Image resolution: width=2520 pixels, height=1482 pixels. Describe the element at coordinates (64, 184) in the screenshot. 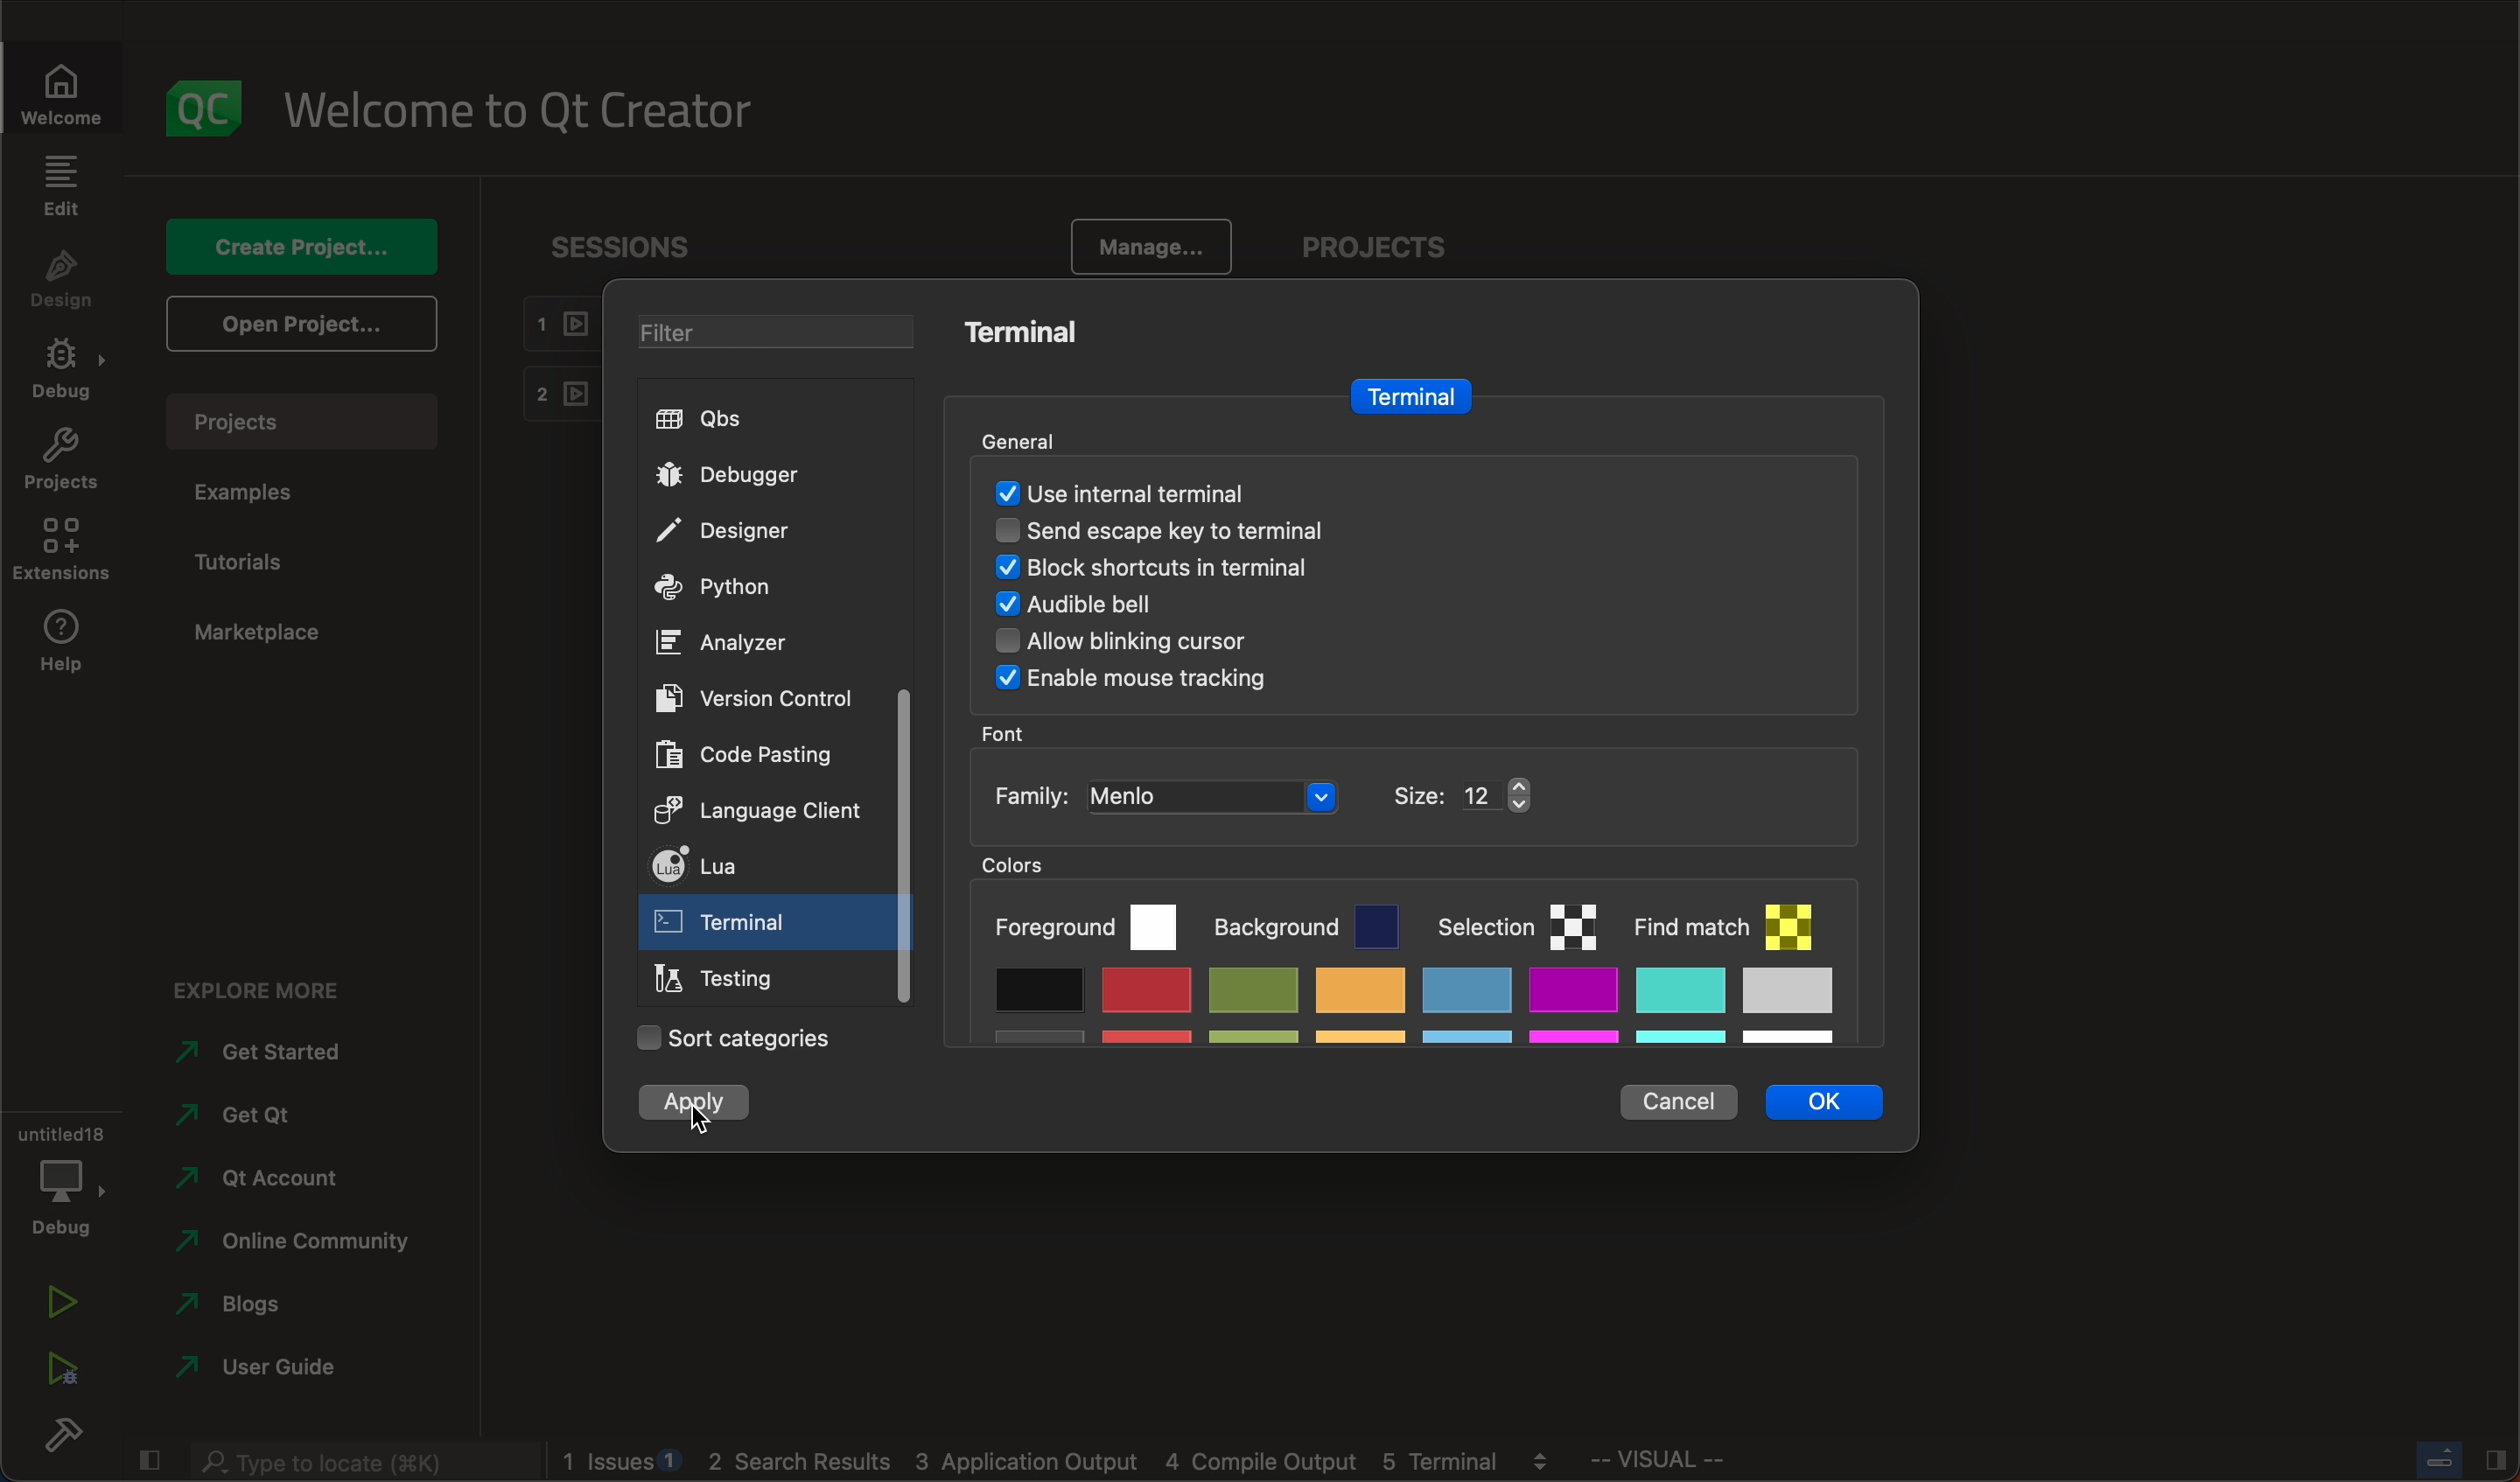

I see `edit` at that location.